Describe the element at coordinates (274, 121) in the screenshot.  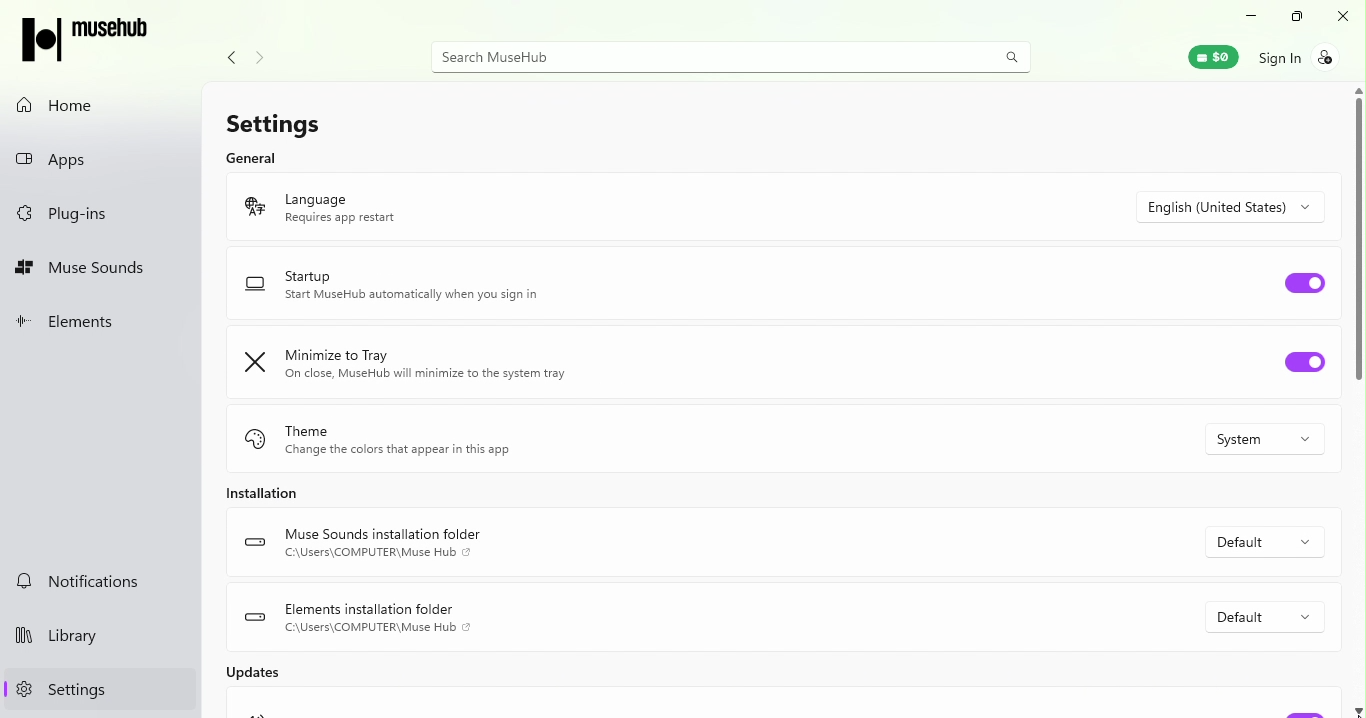
I see `Settings` at that location.